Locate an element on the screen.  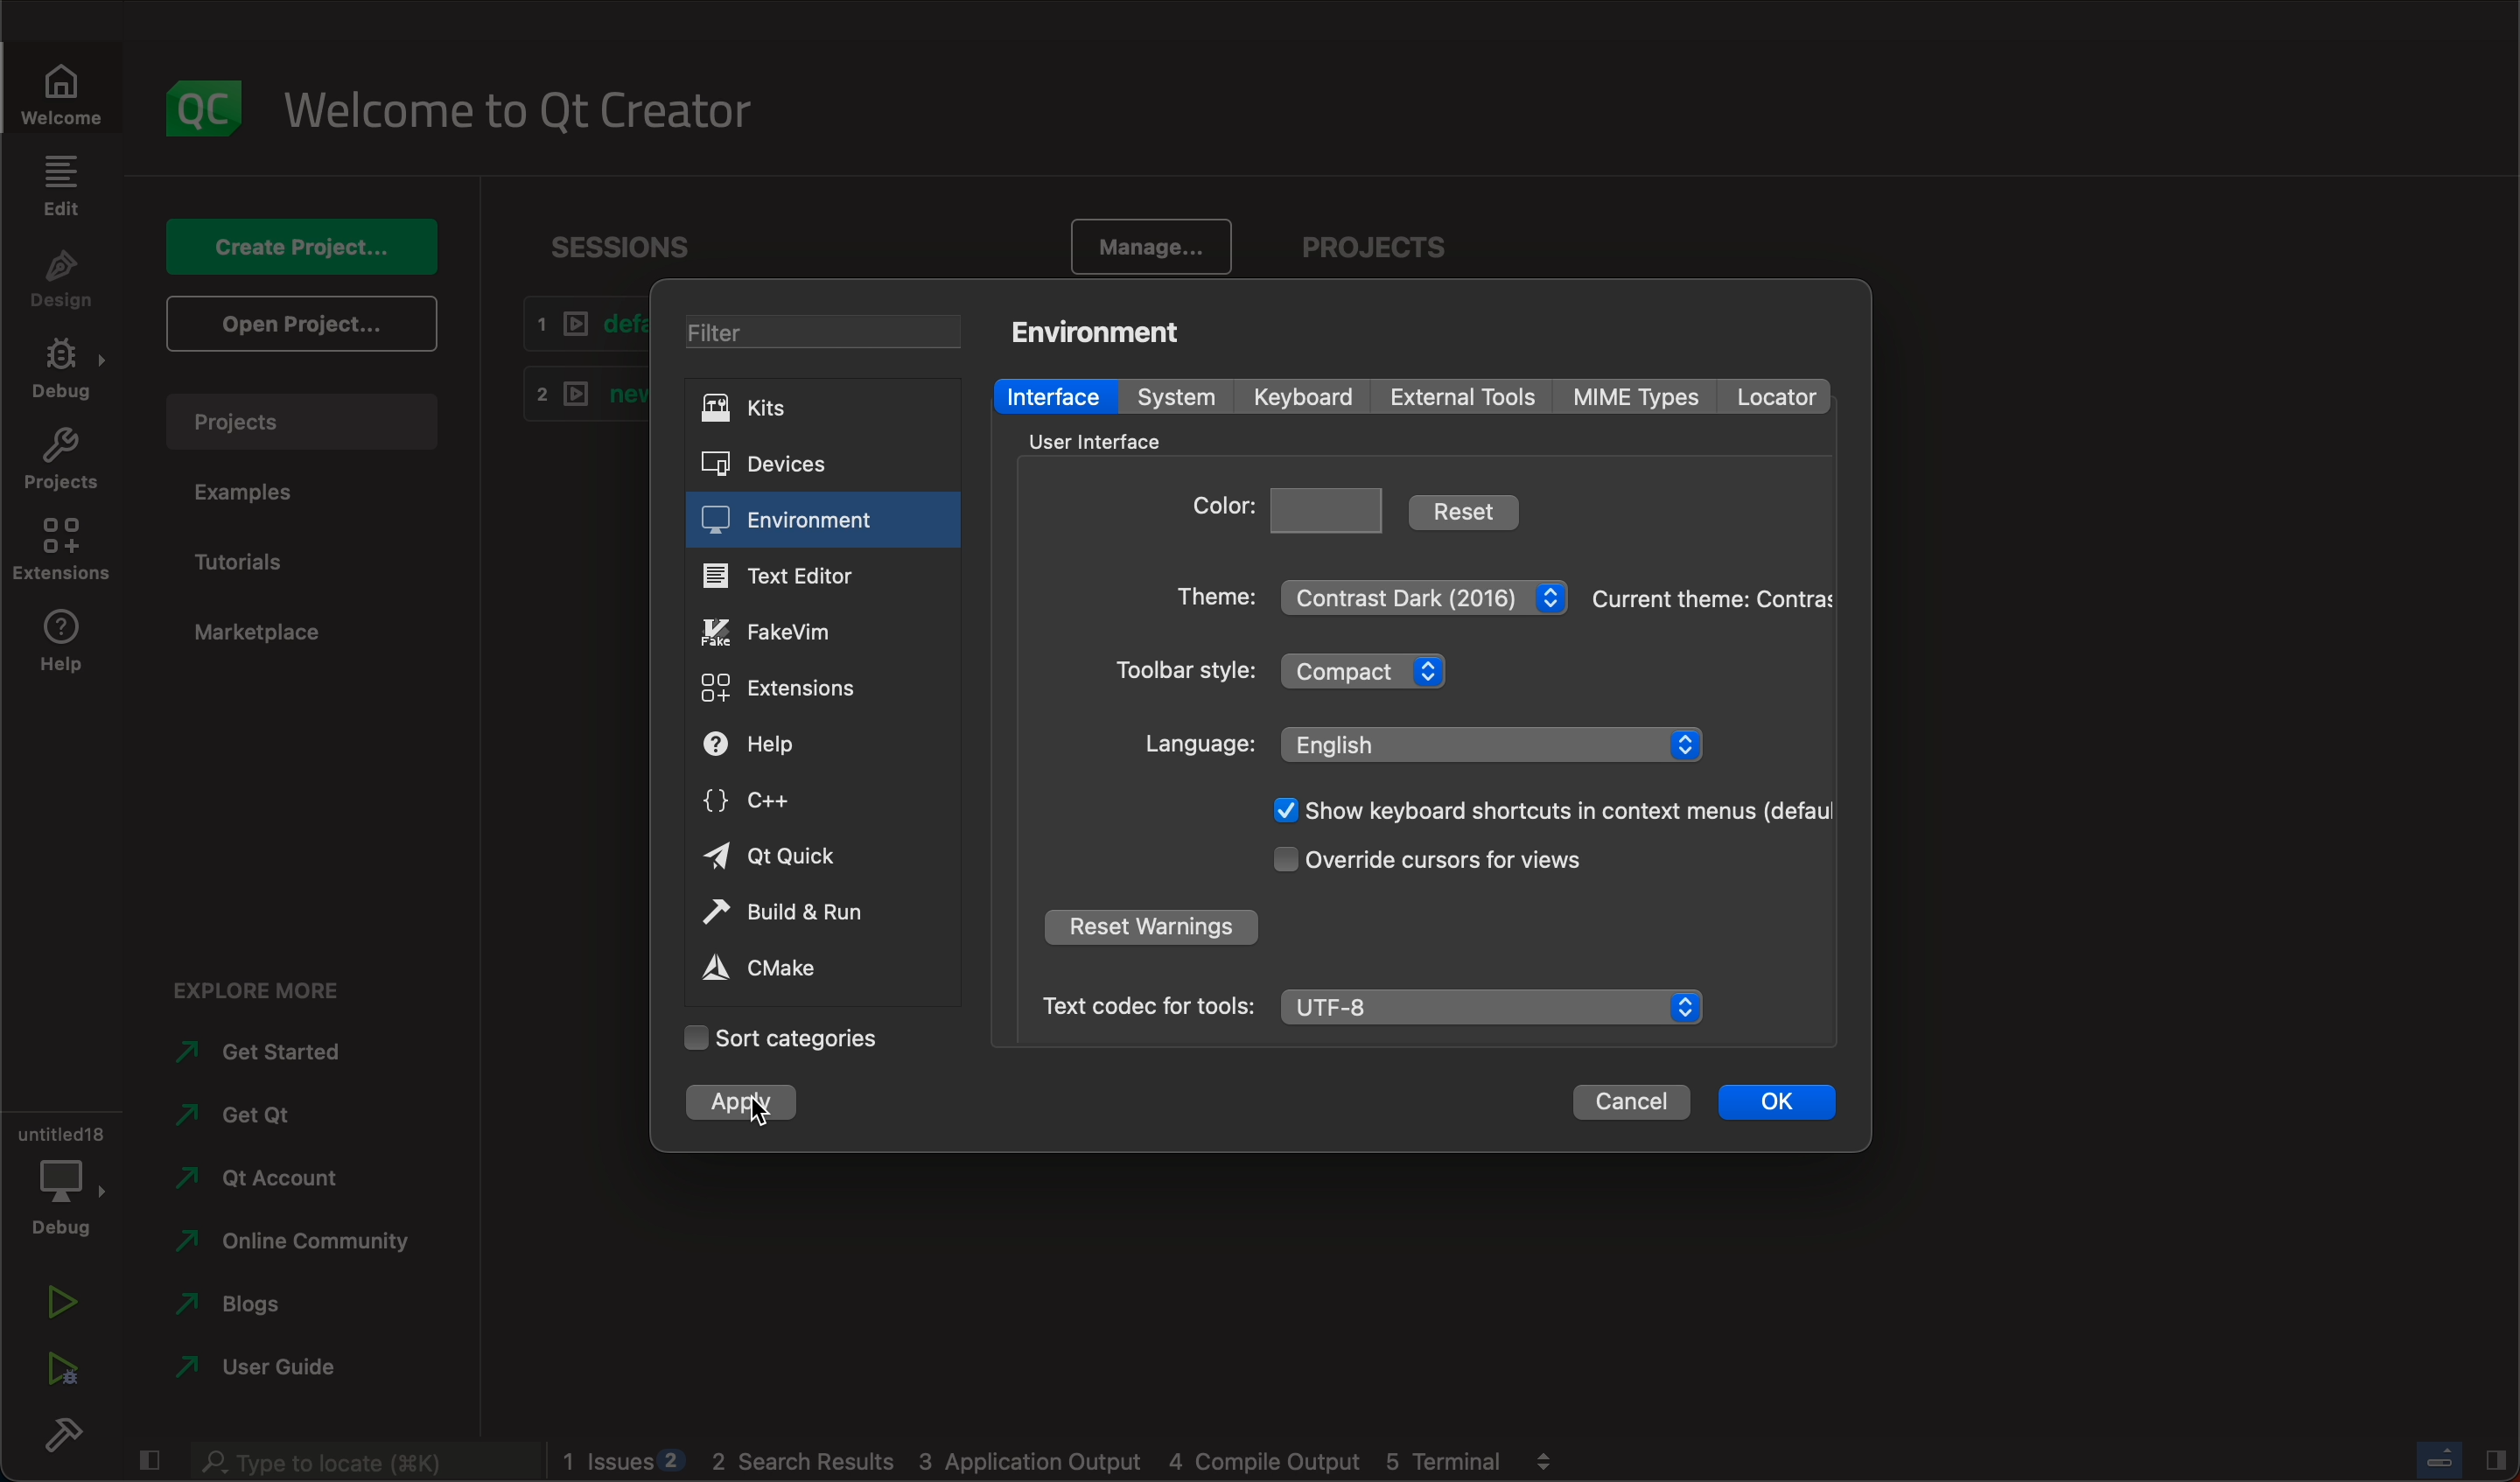
system is located at coordinates (1172, 396).